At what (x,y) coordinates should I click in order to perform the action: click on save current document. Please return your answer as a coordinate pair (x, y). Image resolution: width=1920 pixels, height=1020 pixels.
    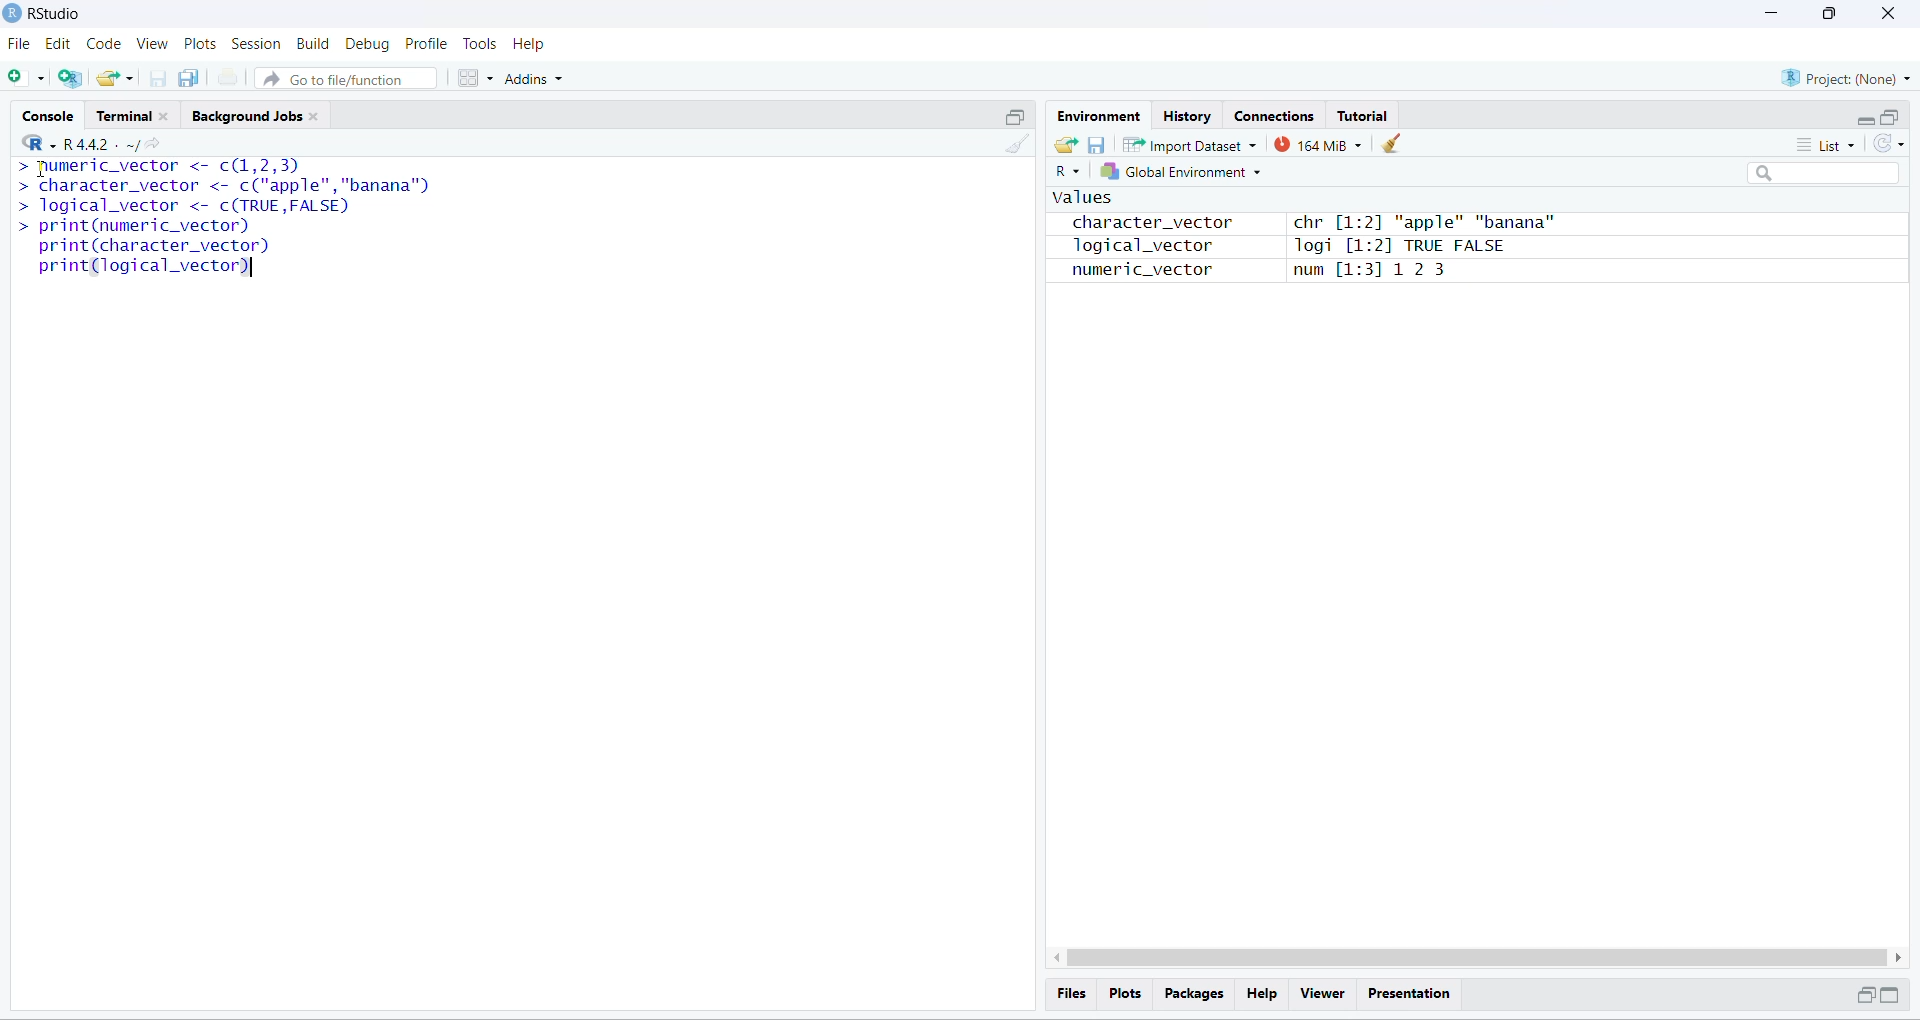
    Looking at the image, I should click on (157, 79).